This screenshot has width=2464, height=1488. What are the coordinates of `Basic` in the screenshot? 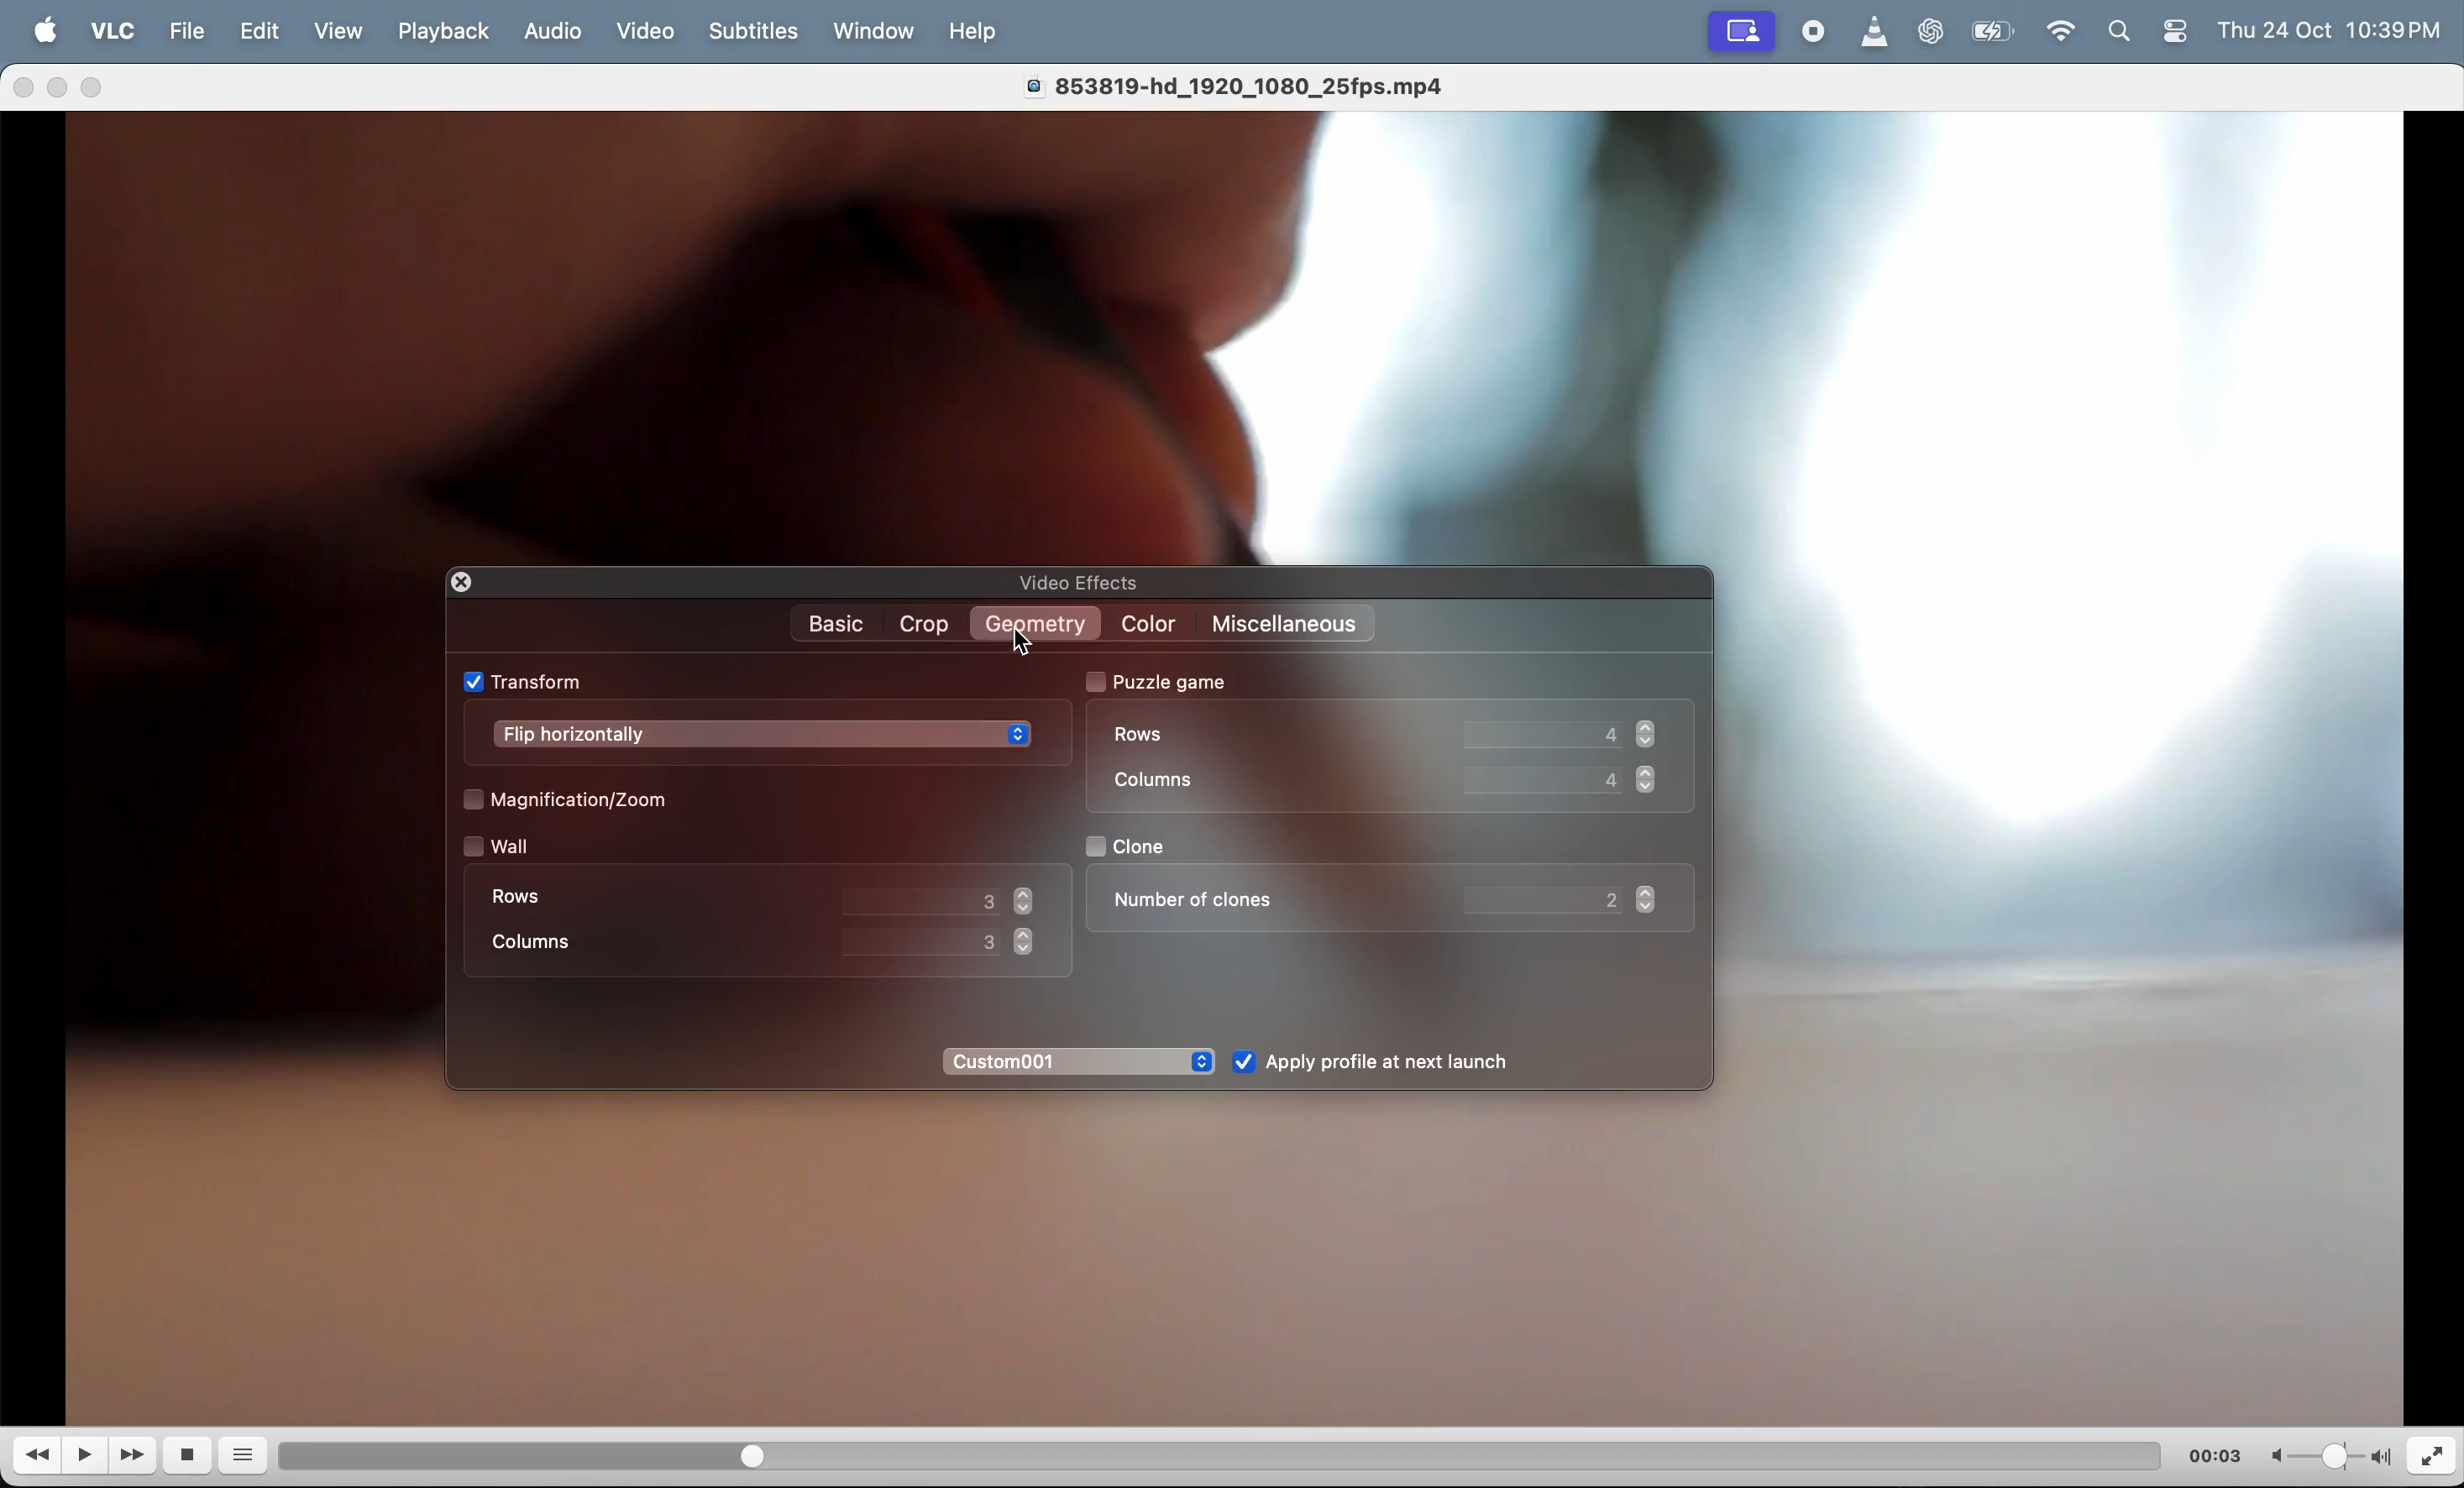 It's located at (841, 622).